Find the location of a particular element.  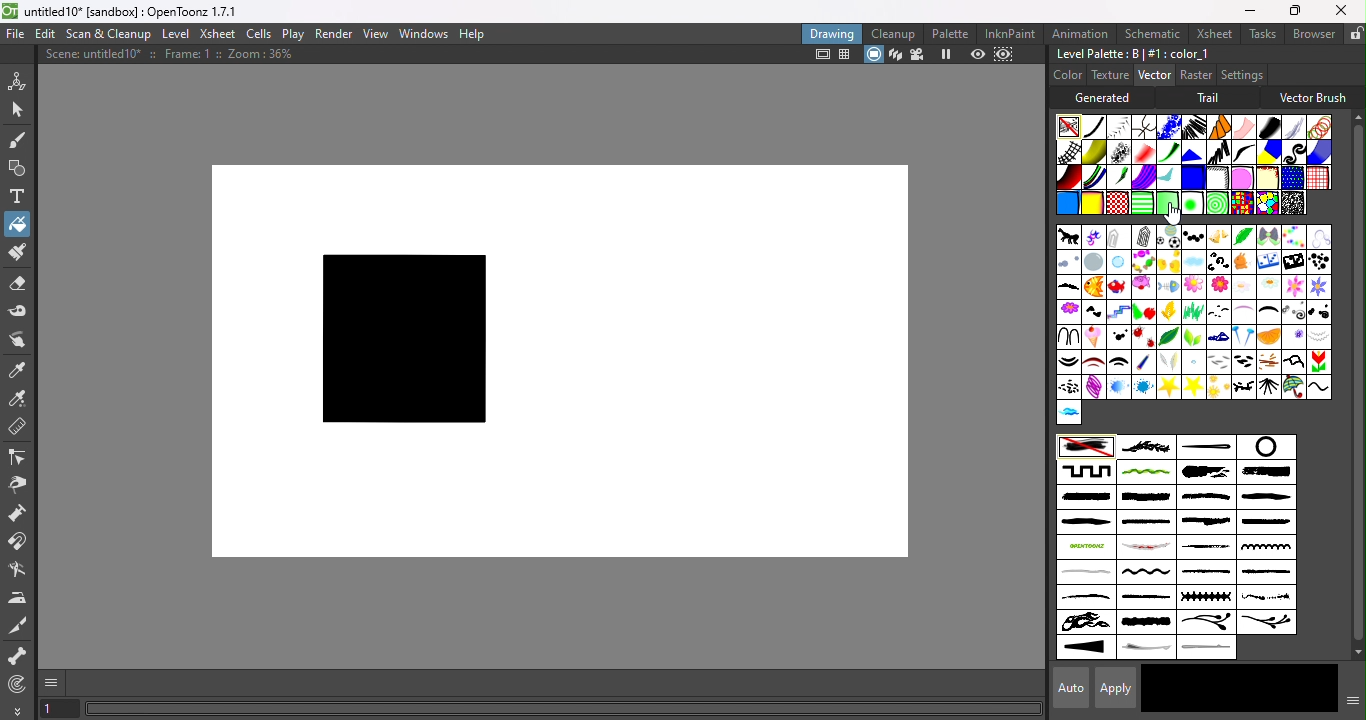

Cleanup is located at coordinates (893, 33).